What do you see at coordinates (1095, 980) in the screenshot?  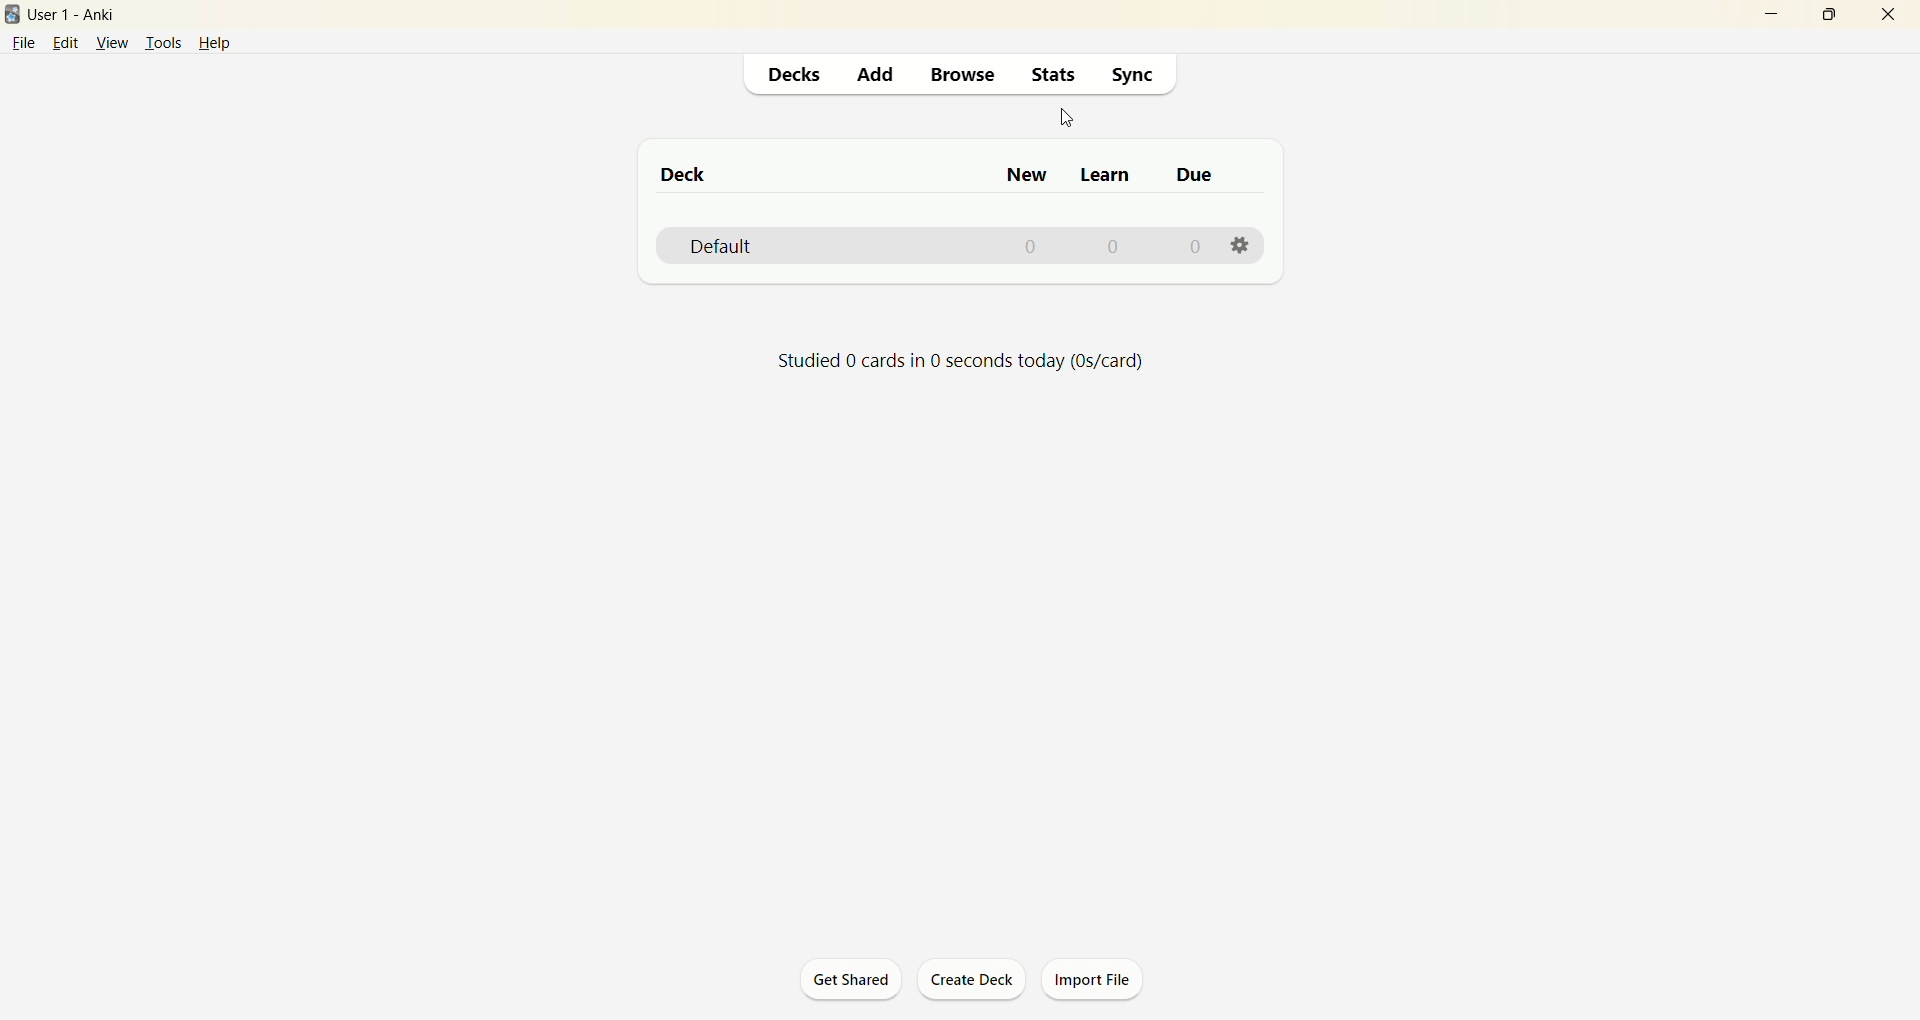 I see `import file` at bounding box center [1095, 980].